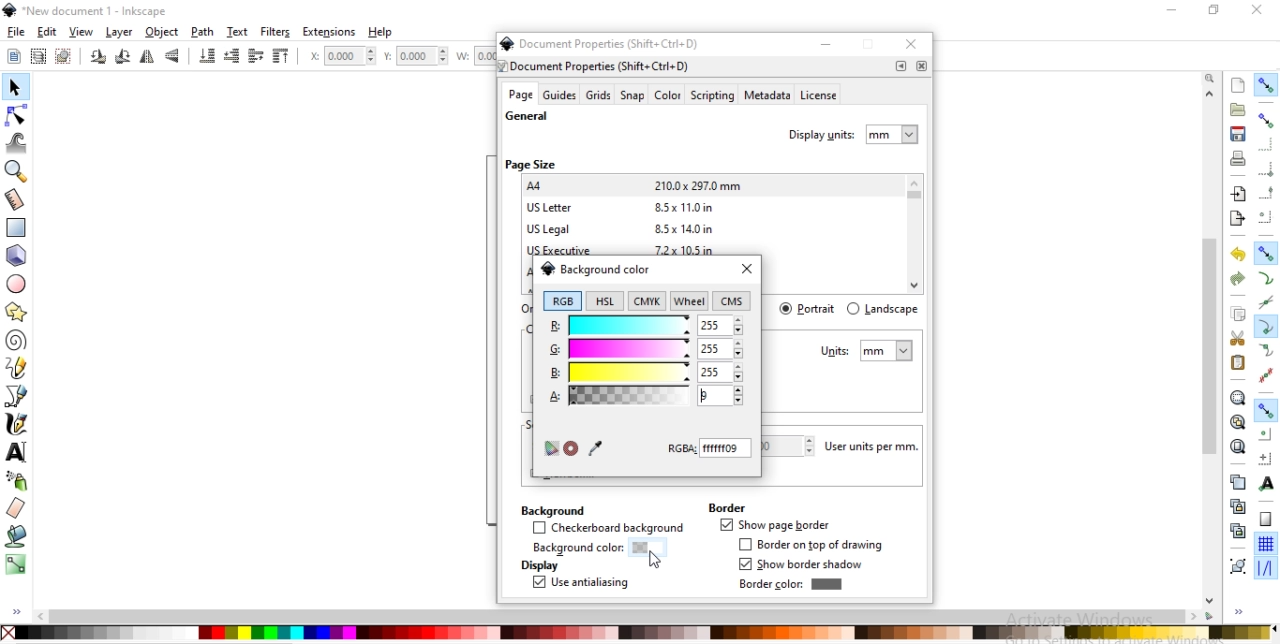  Describe the element at coordinates (1238, 483) in the screenshot. I see `create a duplicate` at that location.